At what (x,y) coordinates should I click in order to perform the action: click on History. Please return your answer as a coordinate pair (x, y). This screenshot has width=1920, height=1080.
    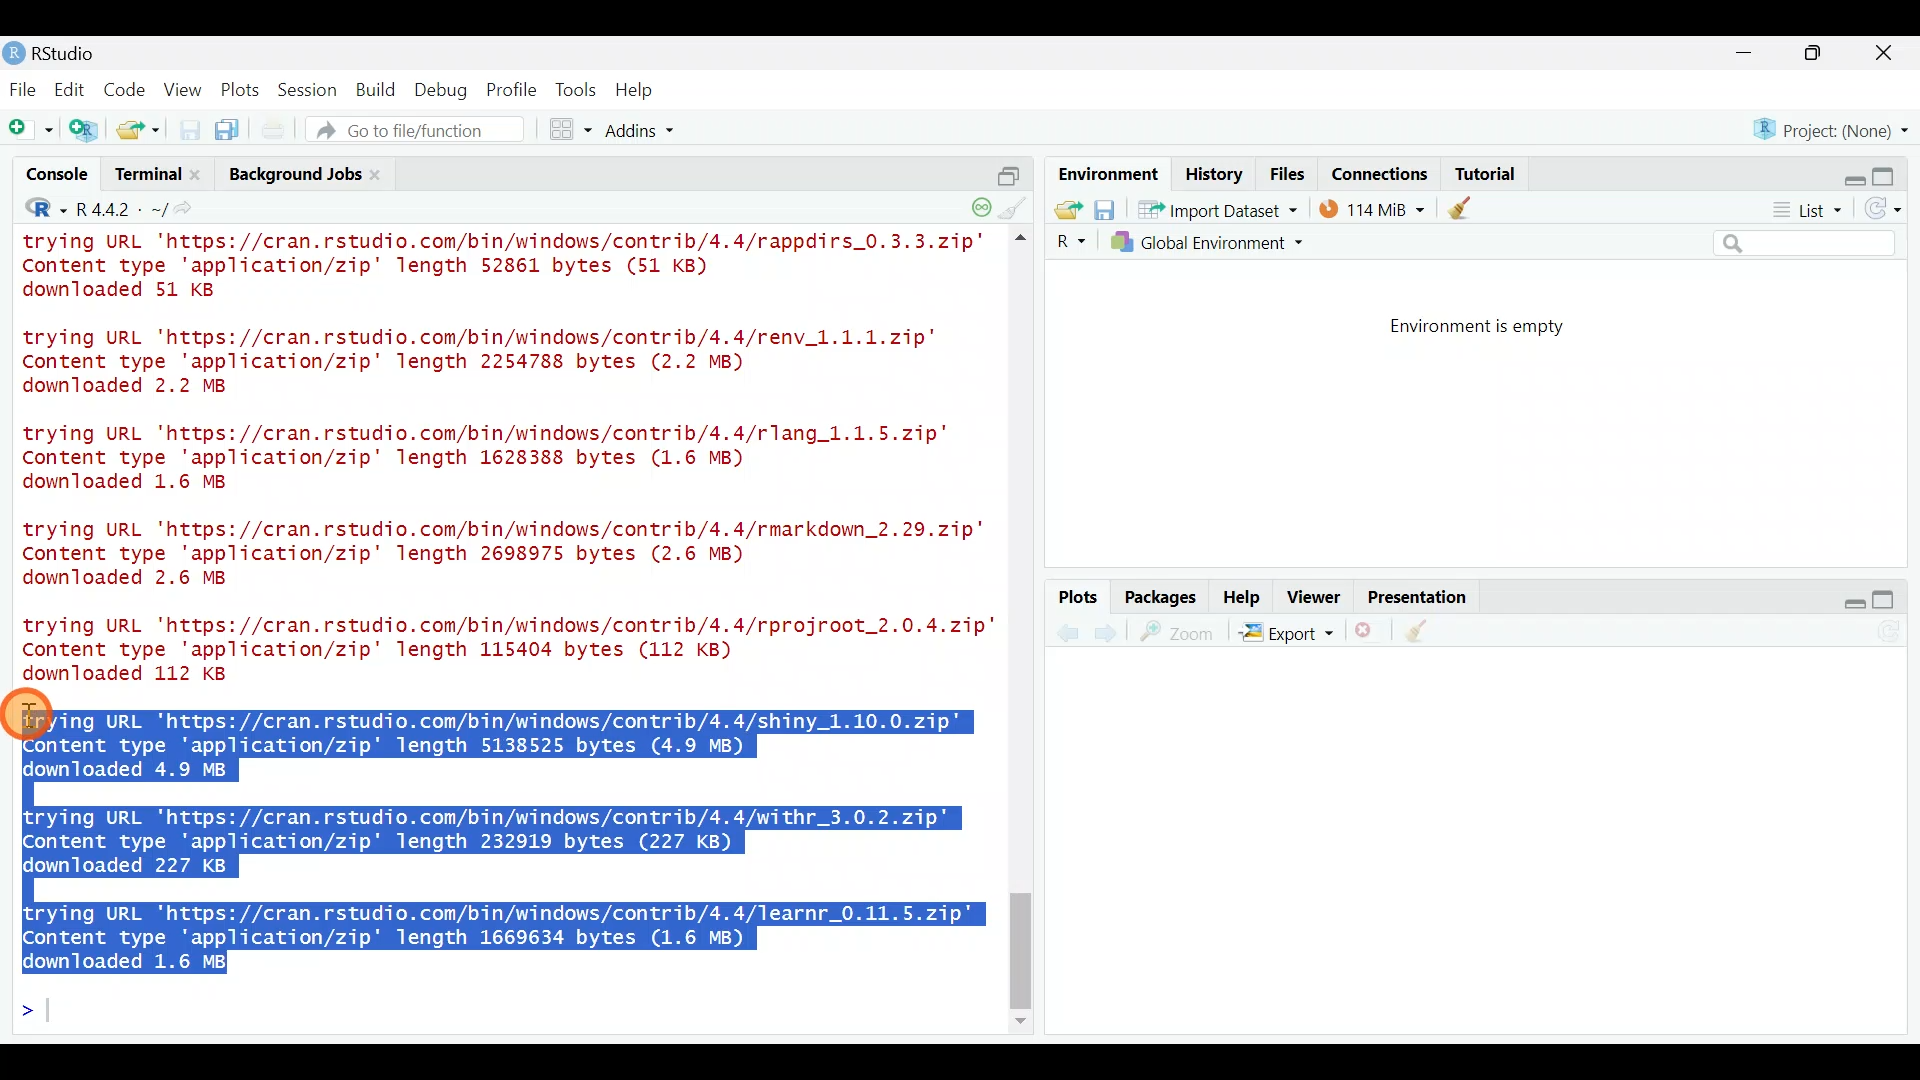
    Looking at the image, I should click on (1214, 173).